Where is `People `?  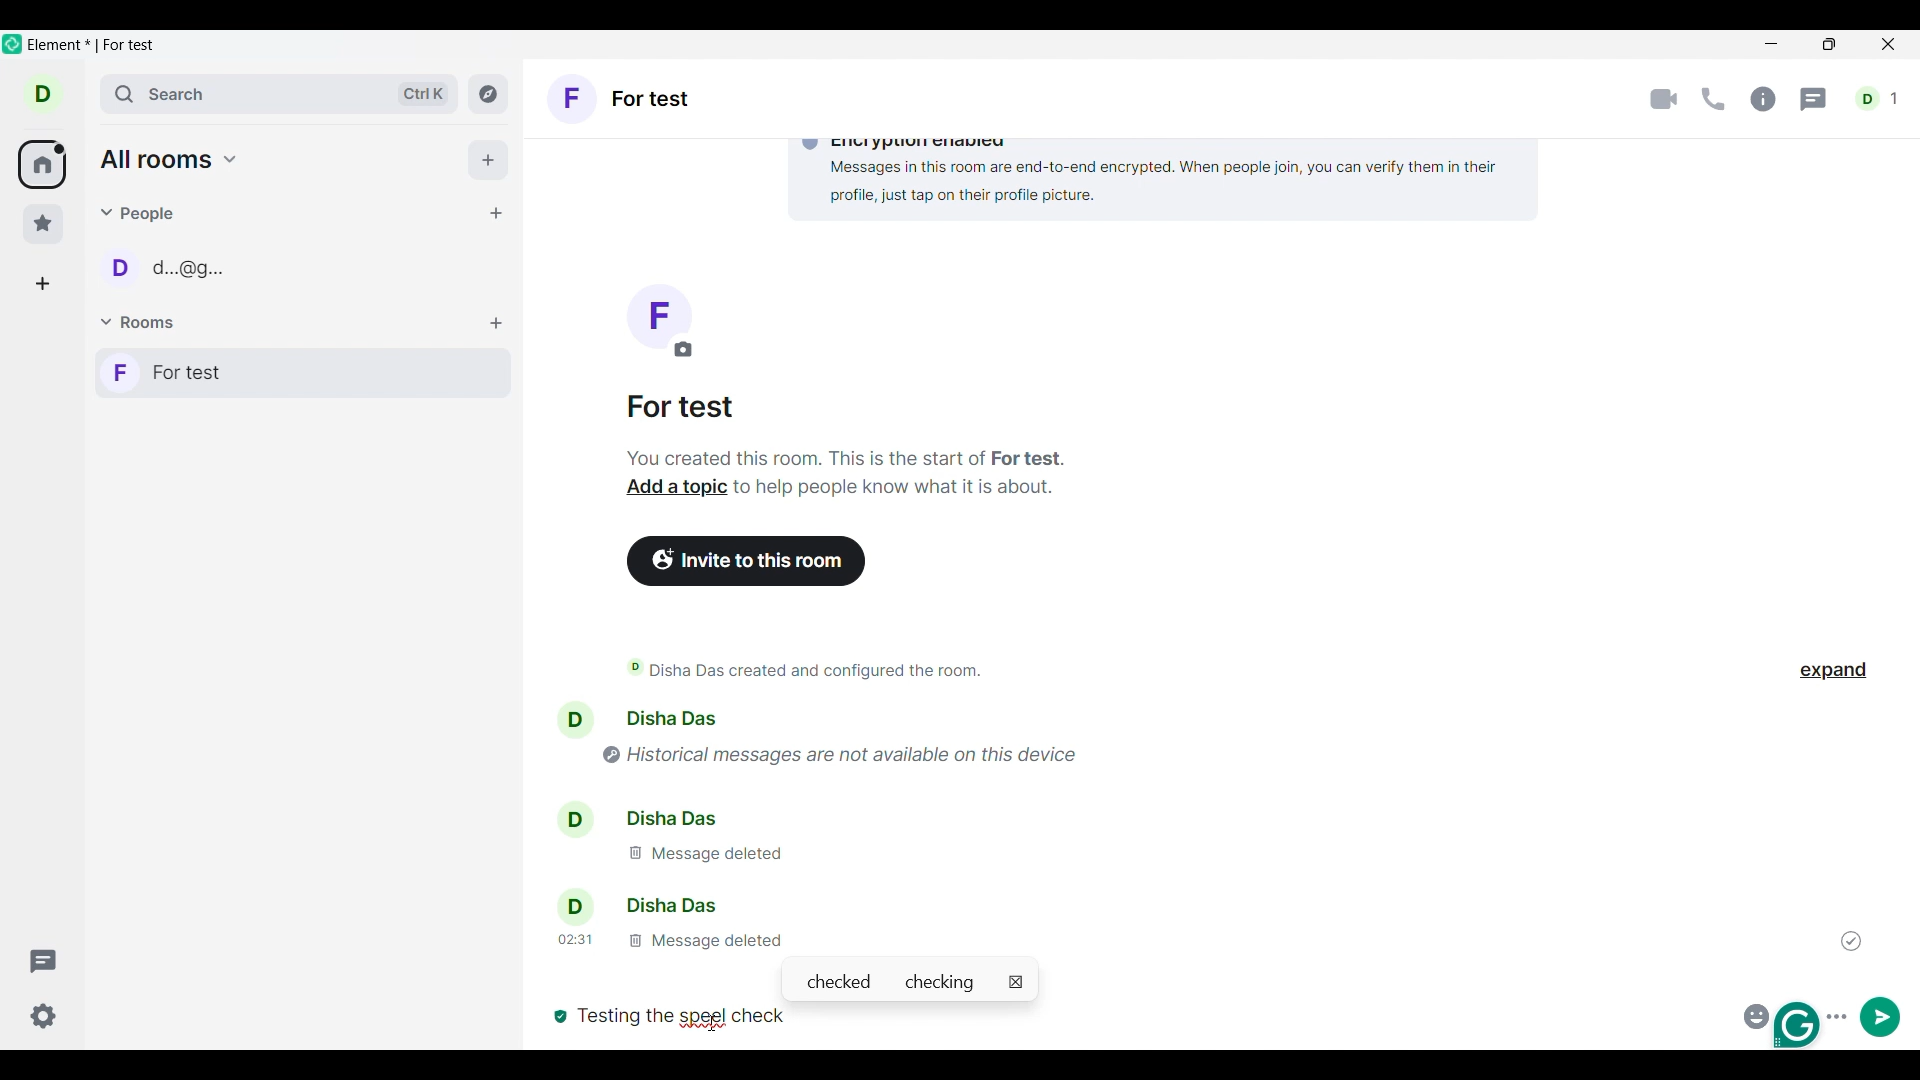 People  is located at coordinates (141, 213).